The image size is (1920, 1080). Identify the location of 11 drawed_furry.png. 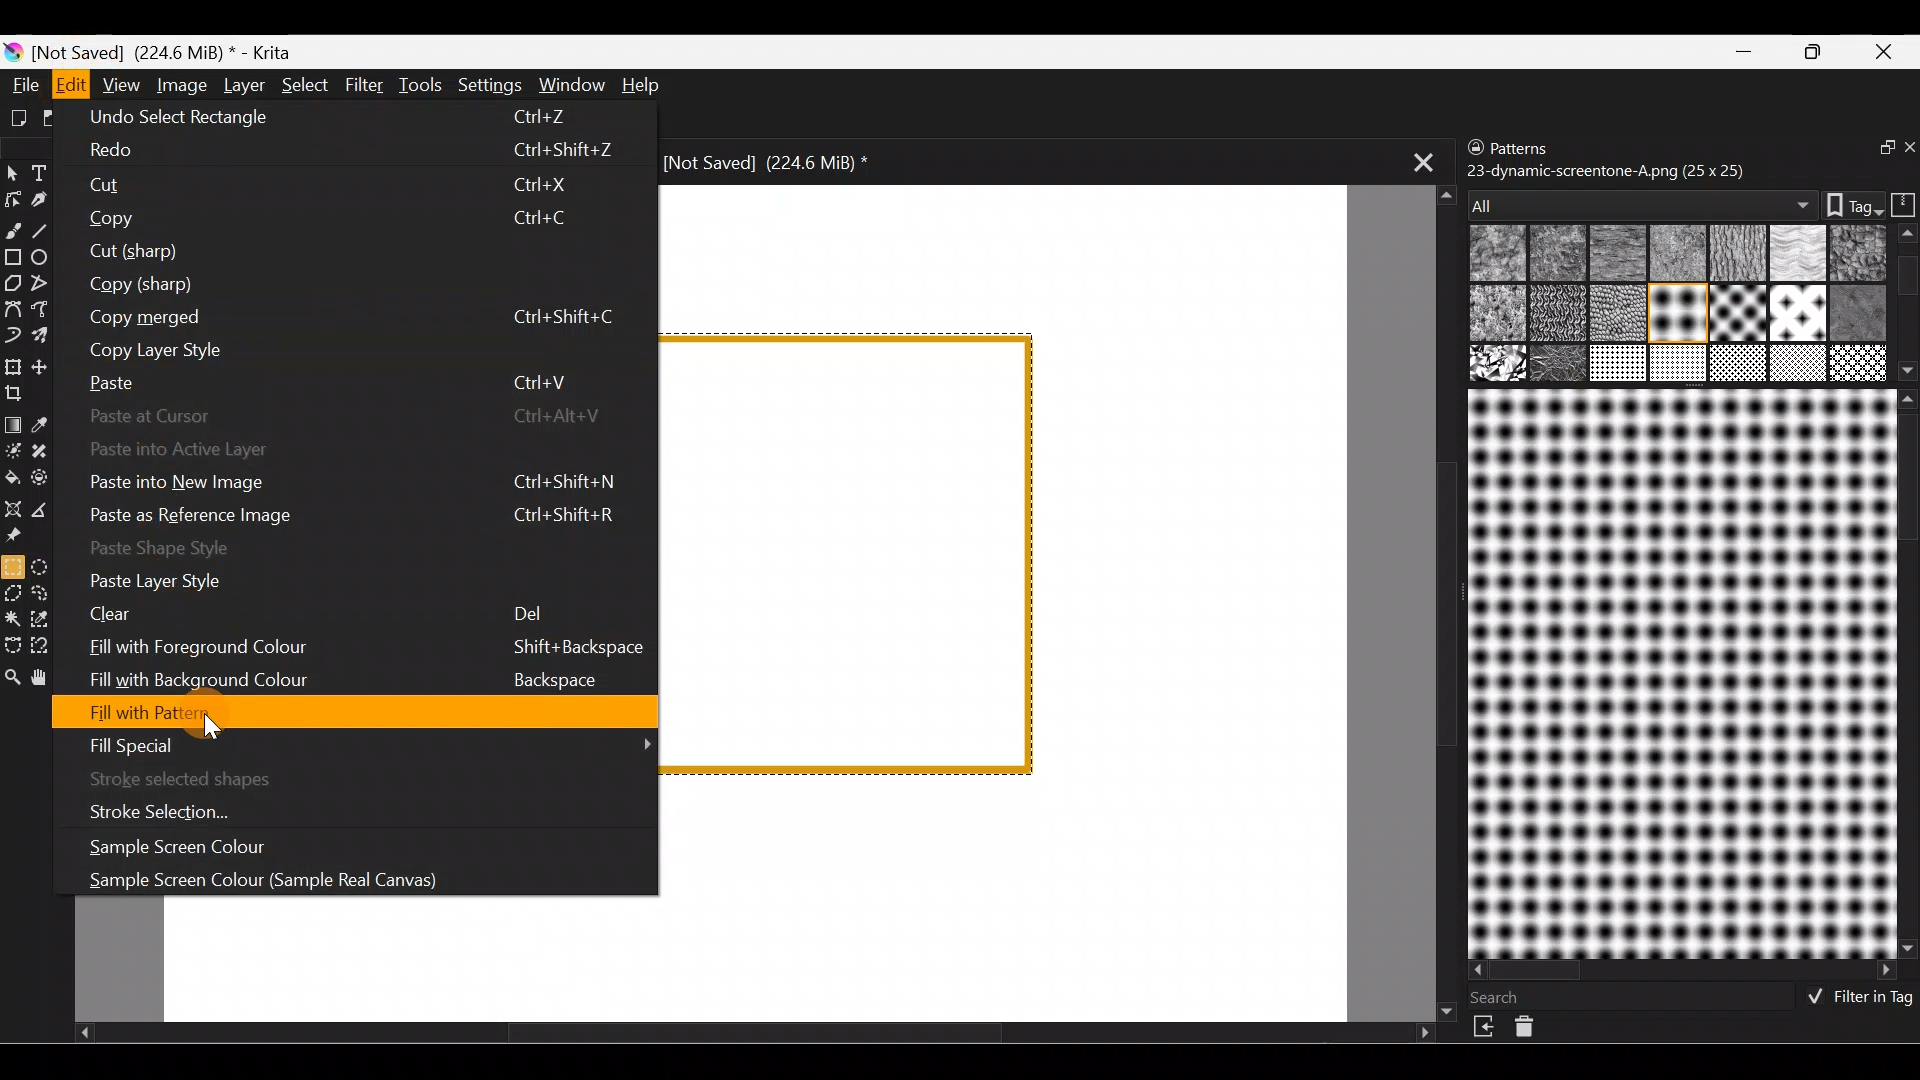
(1735, 316).